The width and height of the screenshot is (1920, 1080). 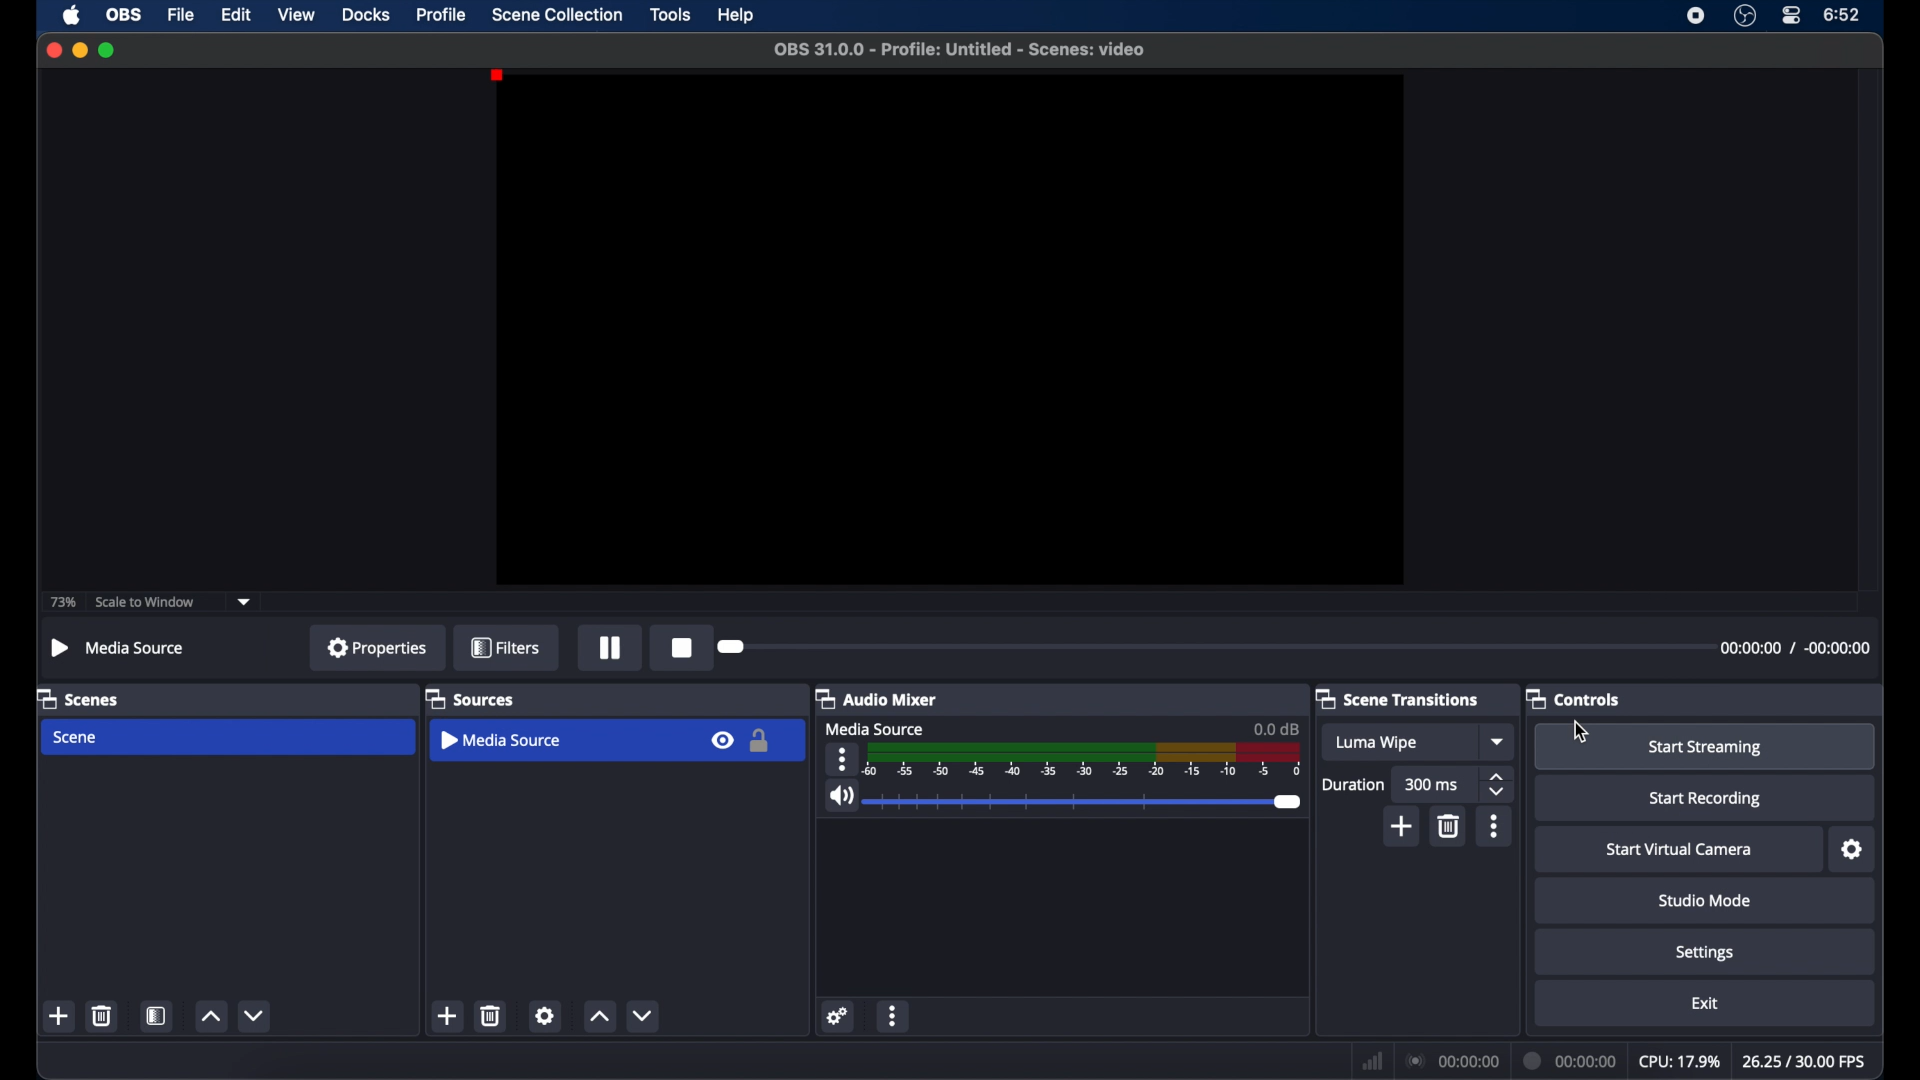 What do you see at coordinates (874, 728) in the screenshot?
I see `mediasourcce` at bounding box center [874, 728].